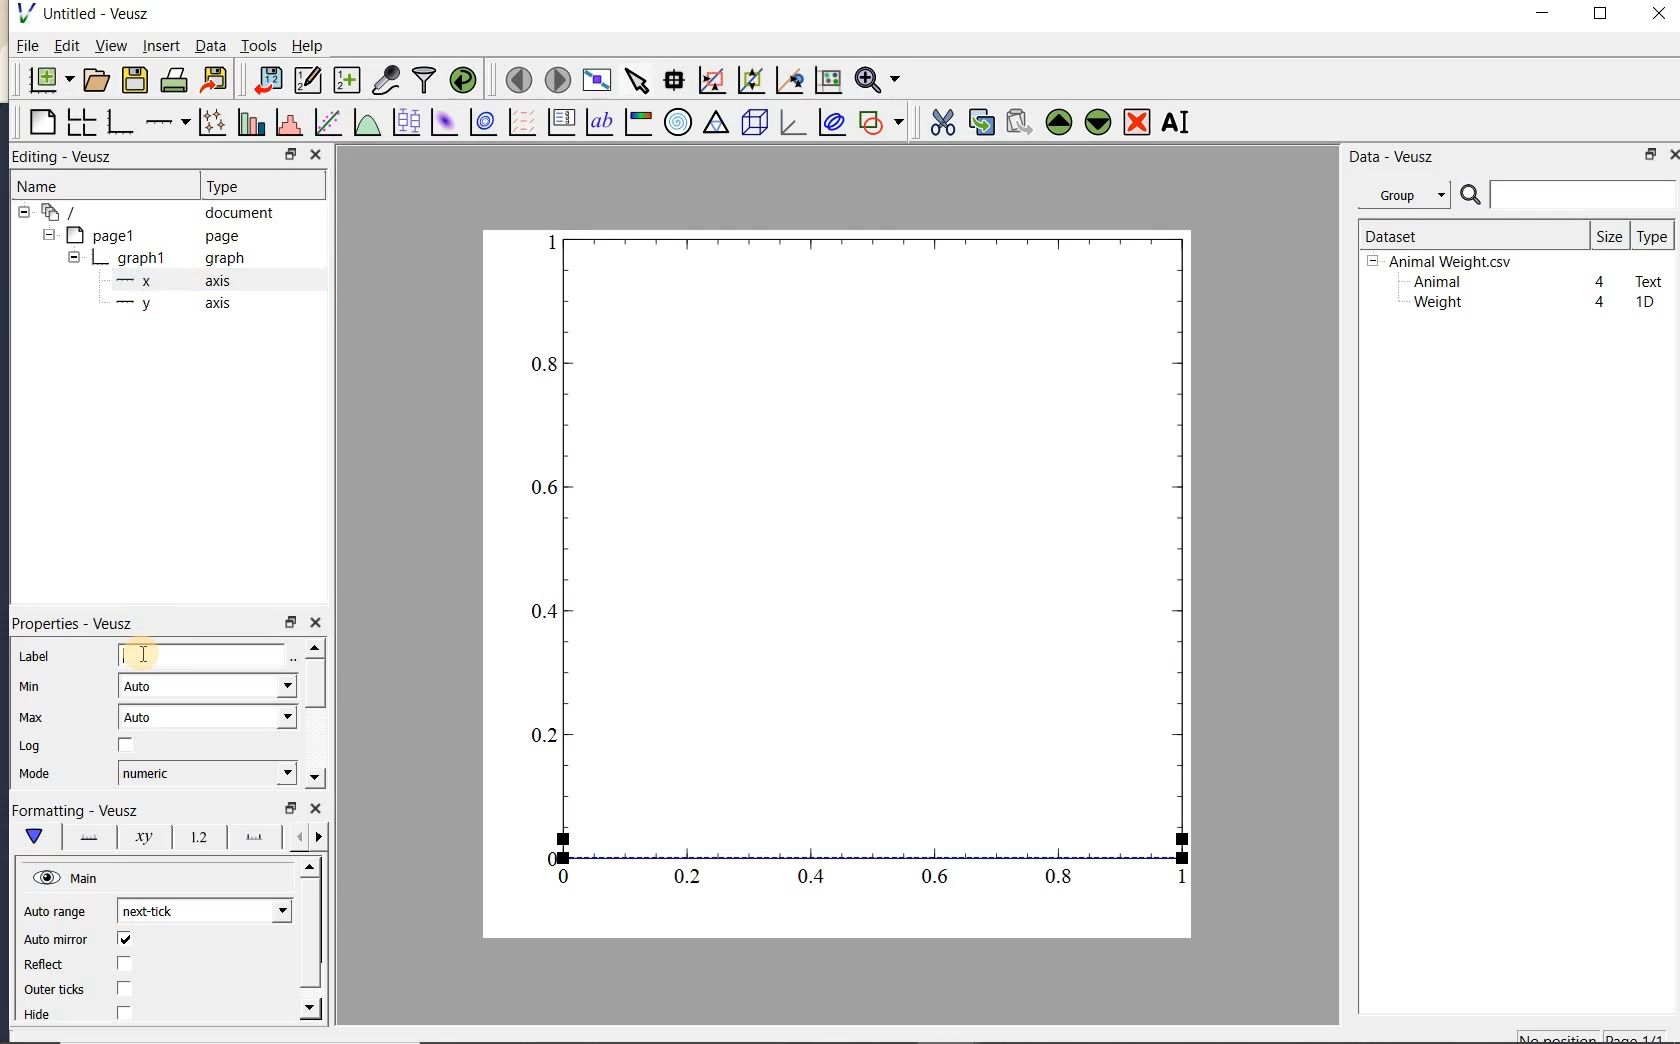  Describe the element at coordinates (288, 122) in the screenshot. I see `histogram of a dataset` at that location.